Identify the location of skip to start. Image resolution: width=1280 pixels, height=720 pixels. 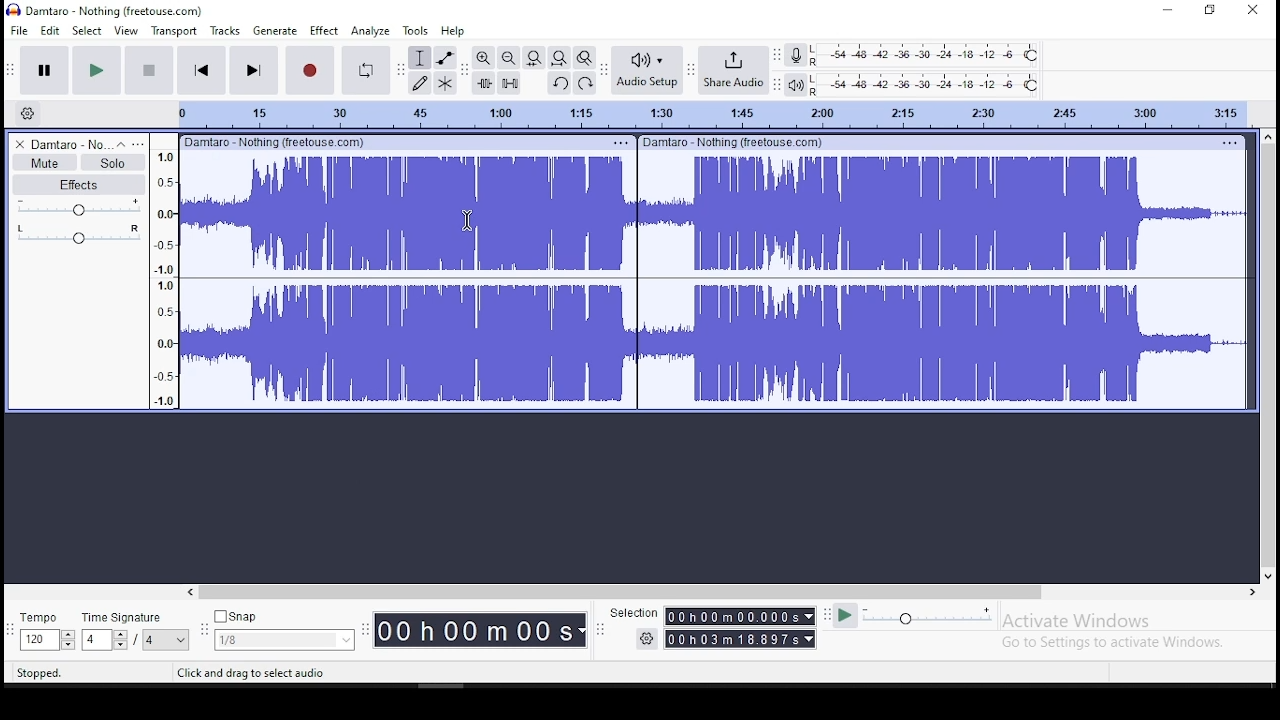
(201, 69).